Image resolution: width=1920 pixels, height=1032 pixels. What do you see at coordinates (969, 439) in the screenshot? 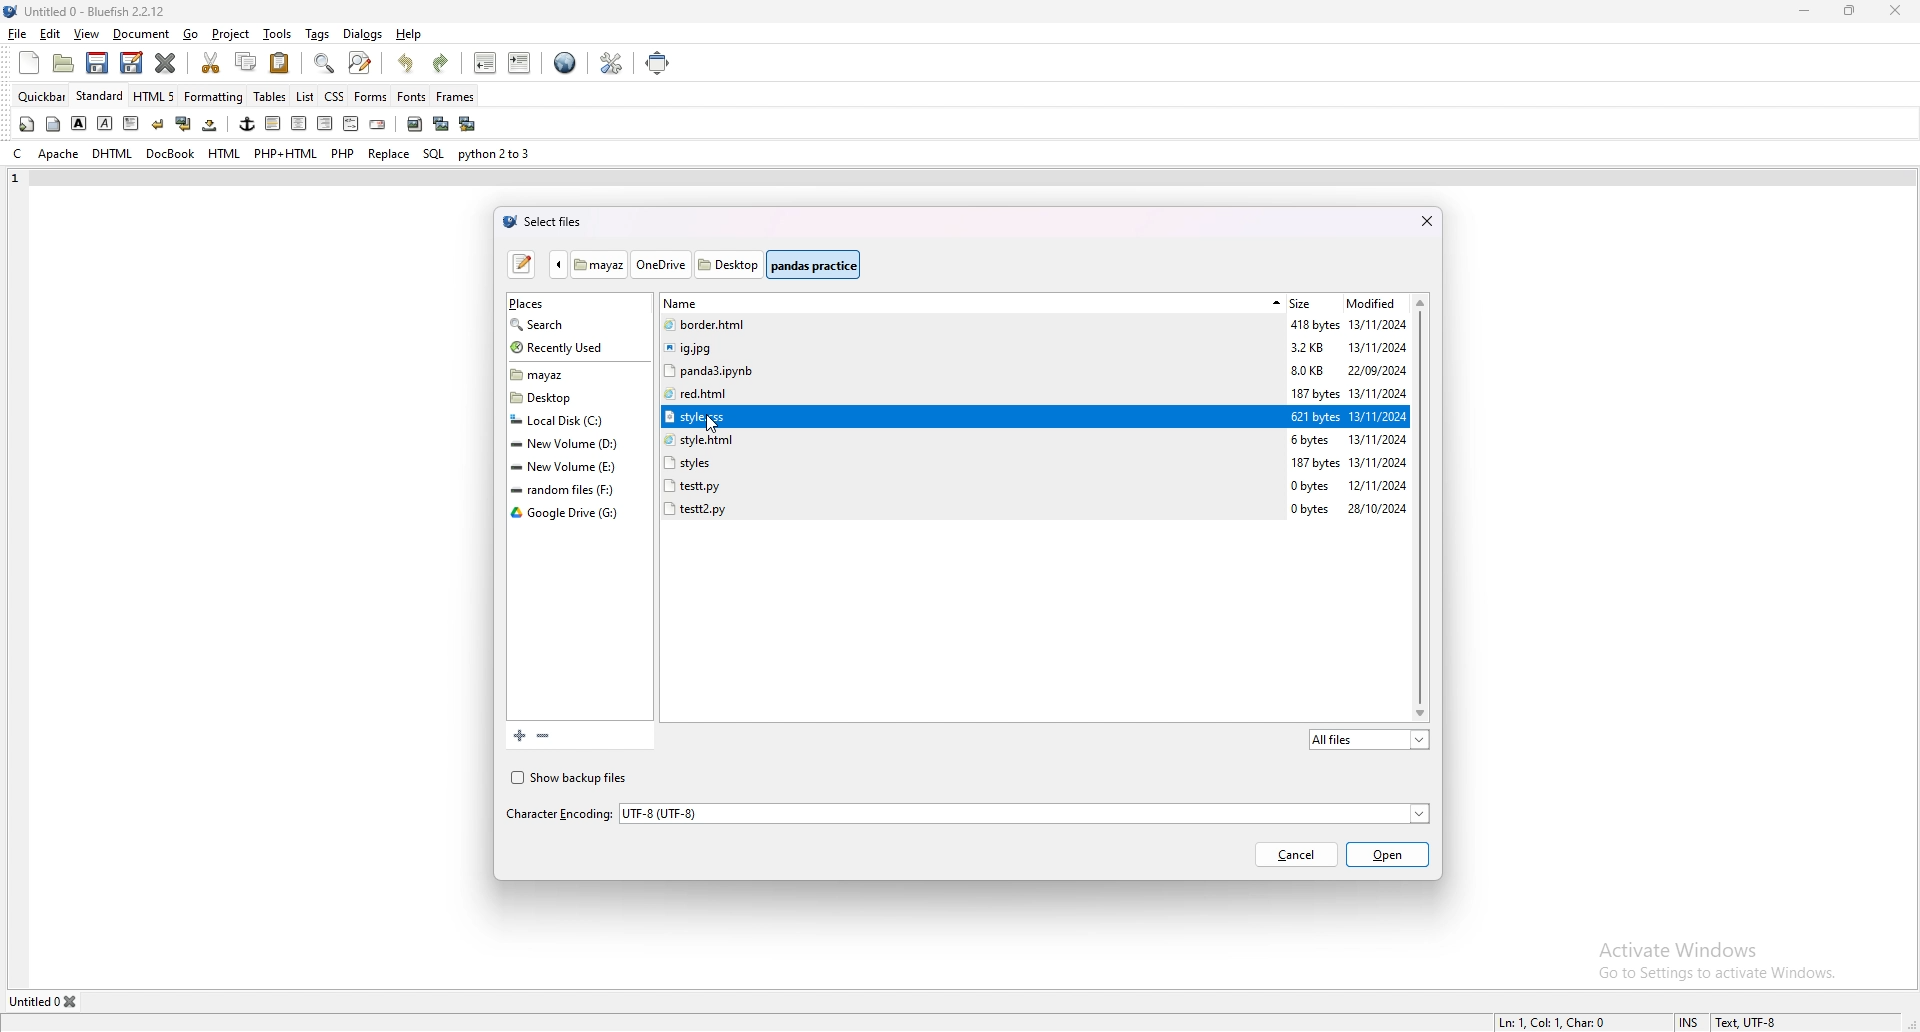
I see `file` at bounding box center [969, 439].